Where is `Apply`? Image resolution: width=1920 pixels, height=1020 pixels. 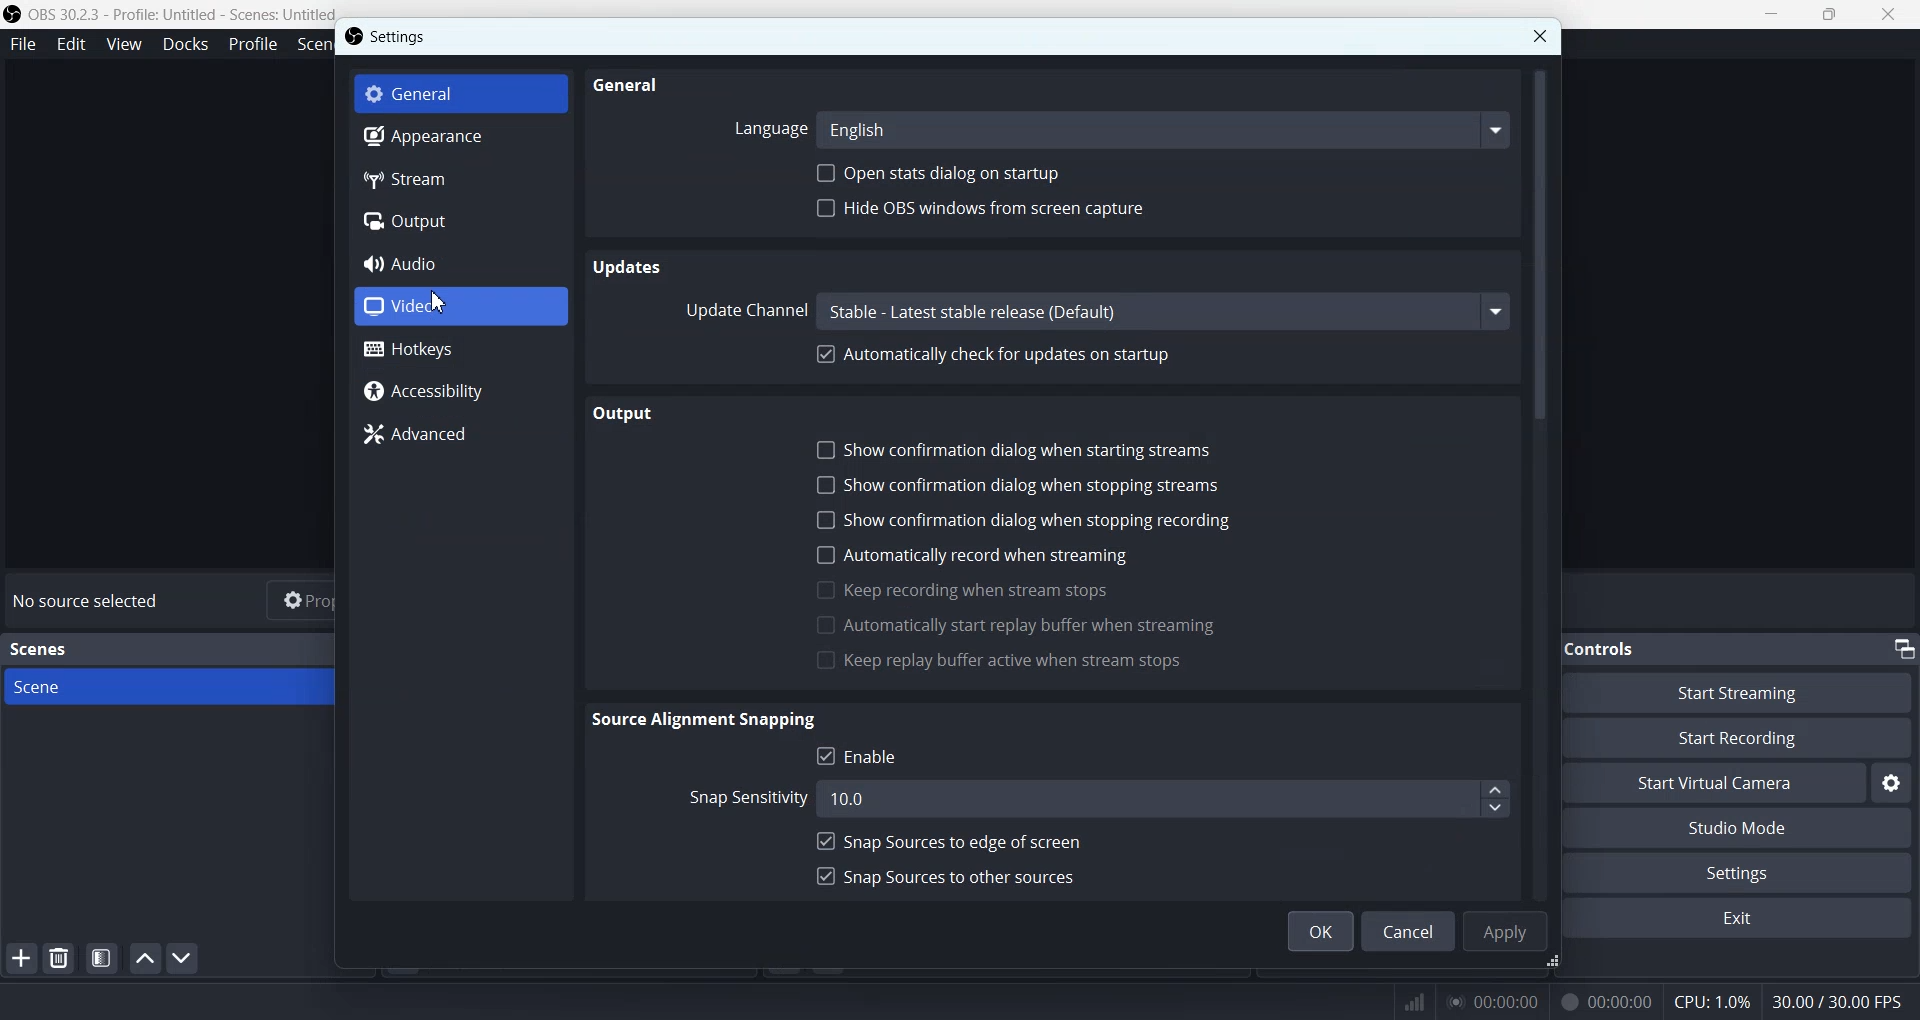 Apply is located at coordinates (1504, 930).